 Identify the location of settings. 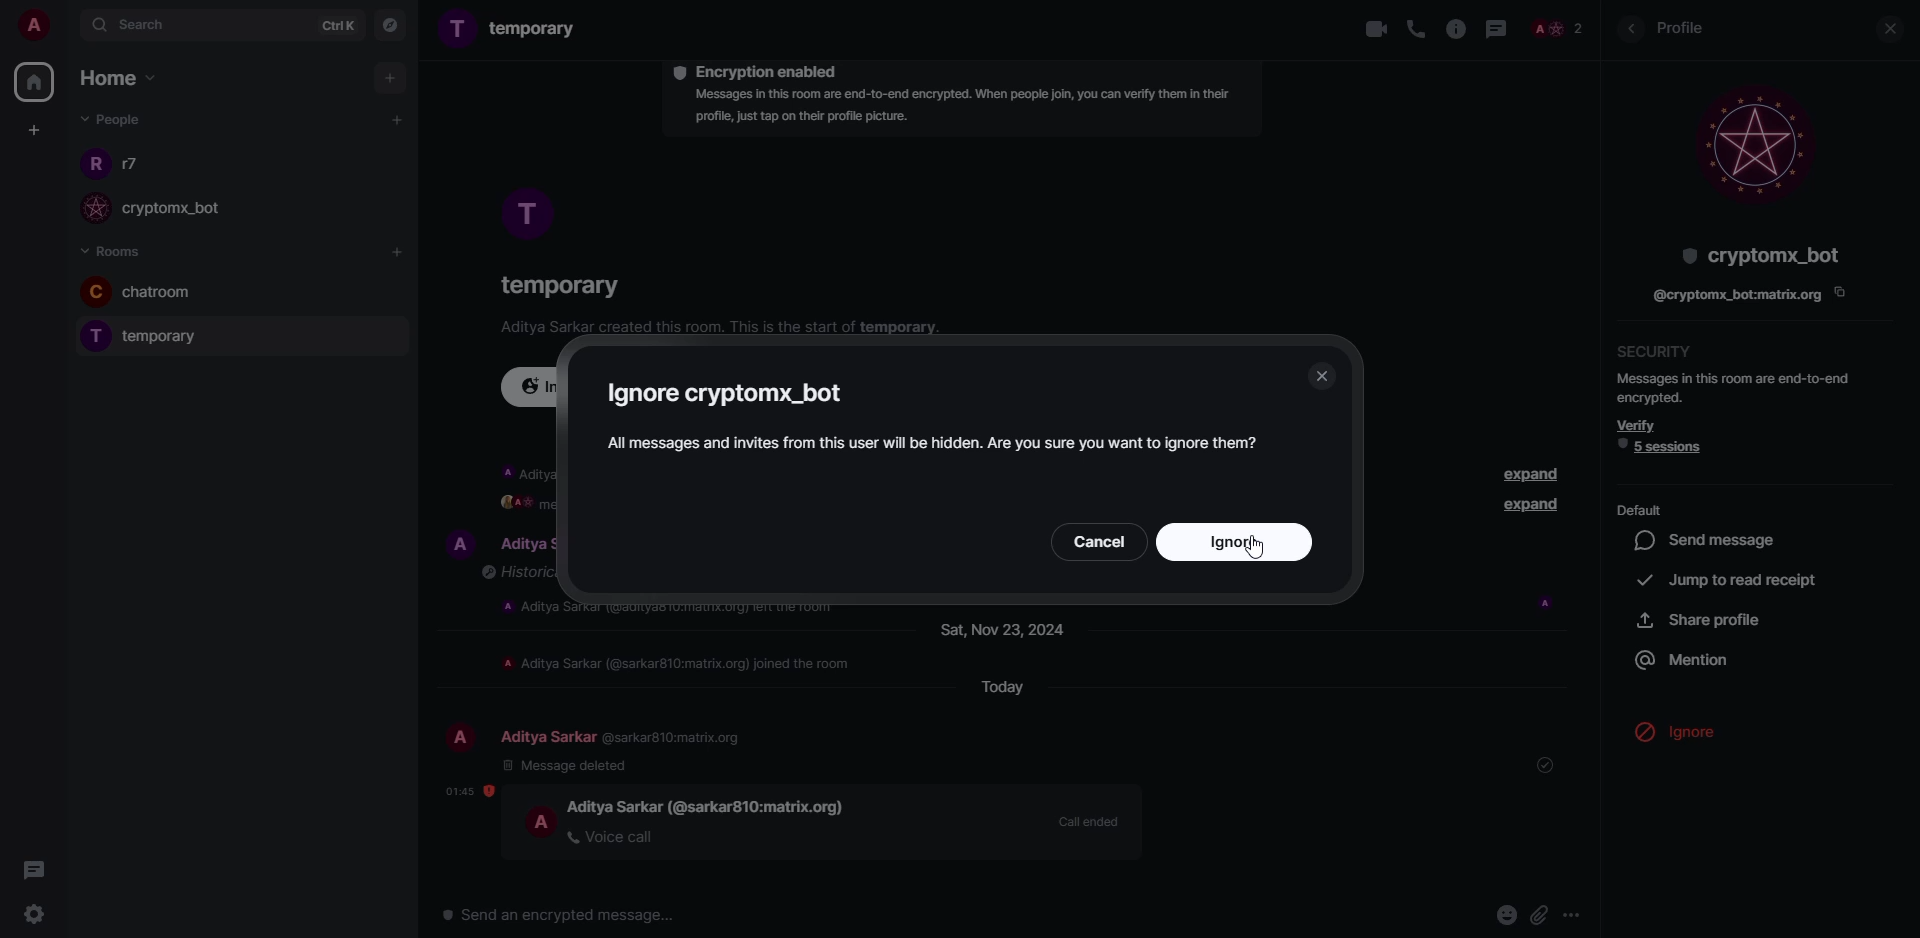
(39, 915).